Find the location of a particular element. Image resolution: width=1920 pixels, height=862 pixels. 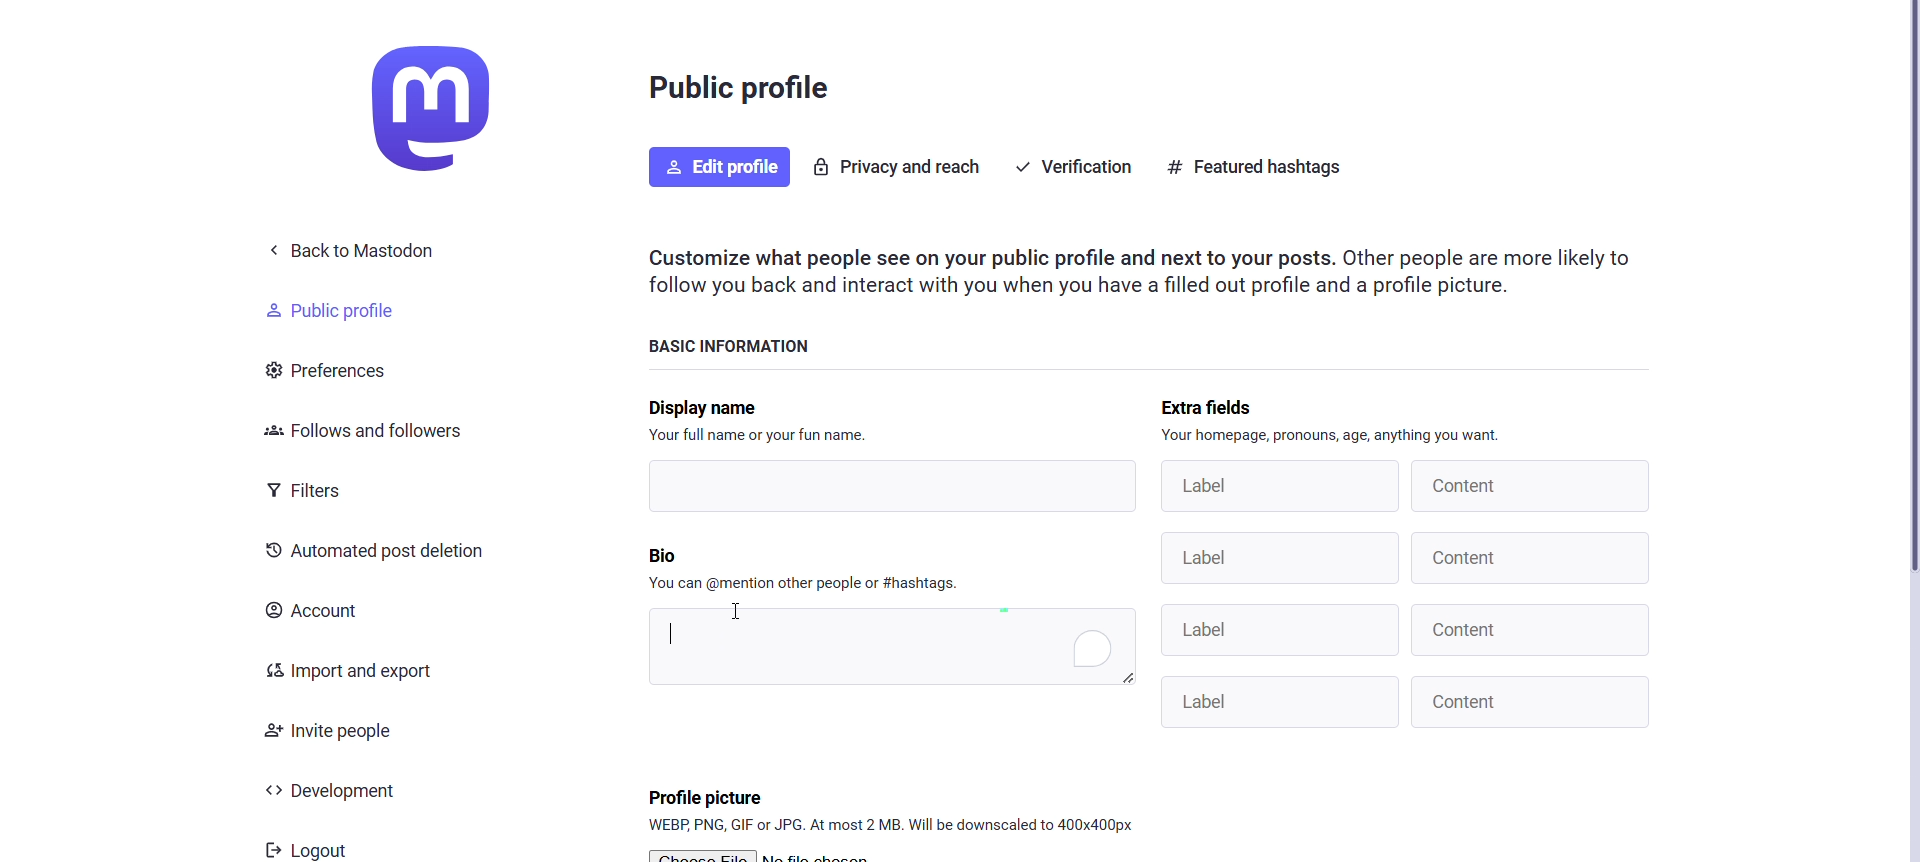

Preferences is located at coordinates (340, 370).